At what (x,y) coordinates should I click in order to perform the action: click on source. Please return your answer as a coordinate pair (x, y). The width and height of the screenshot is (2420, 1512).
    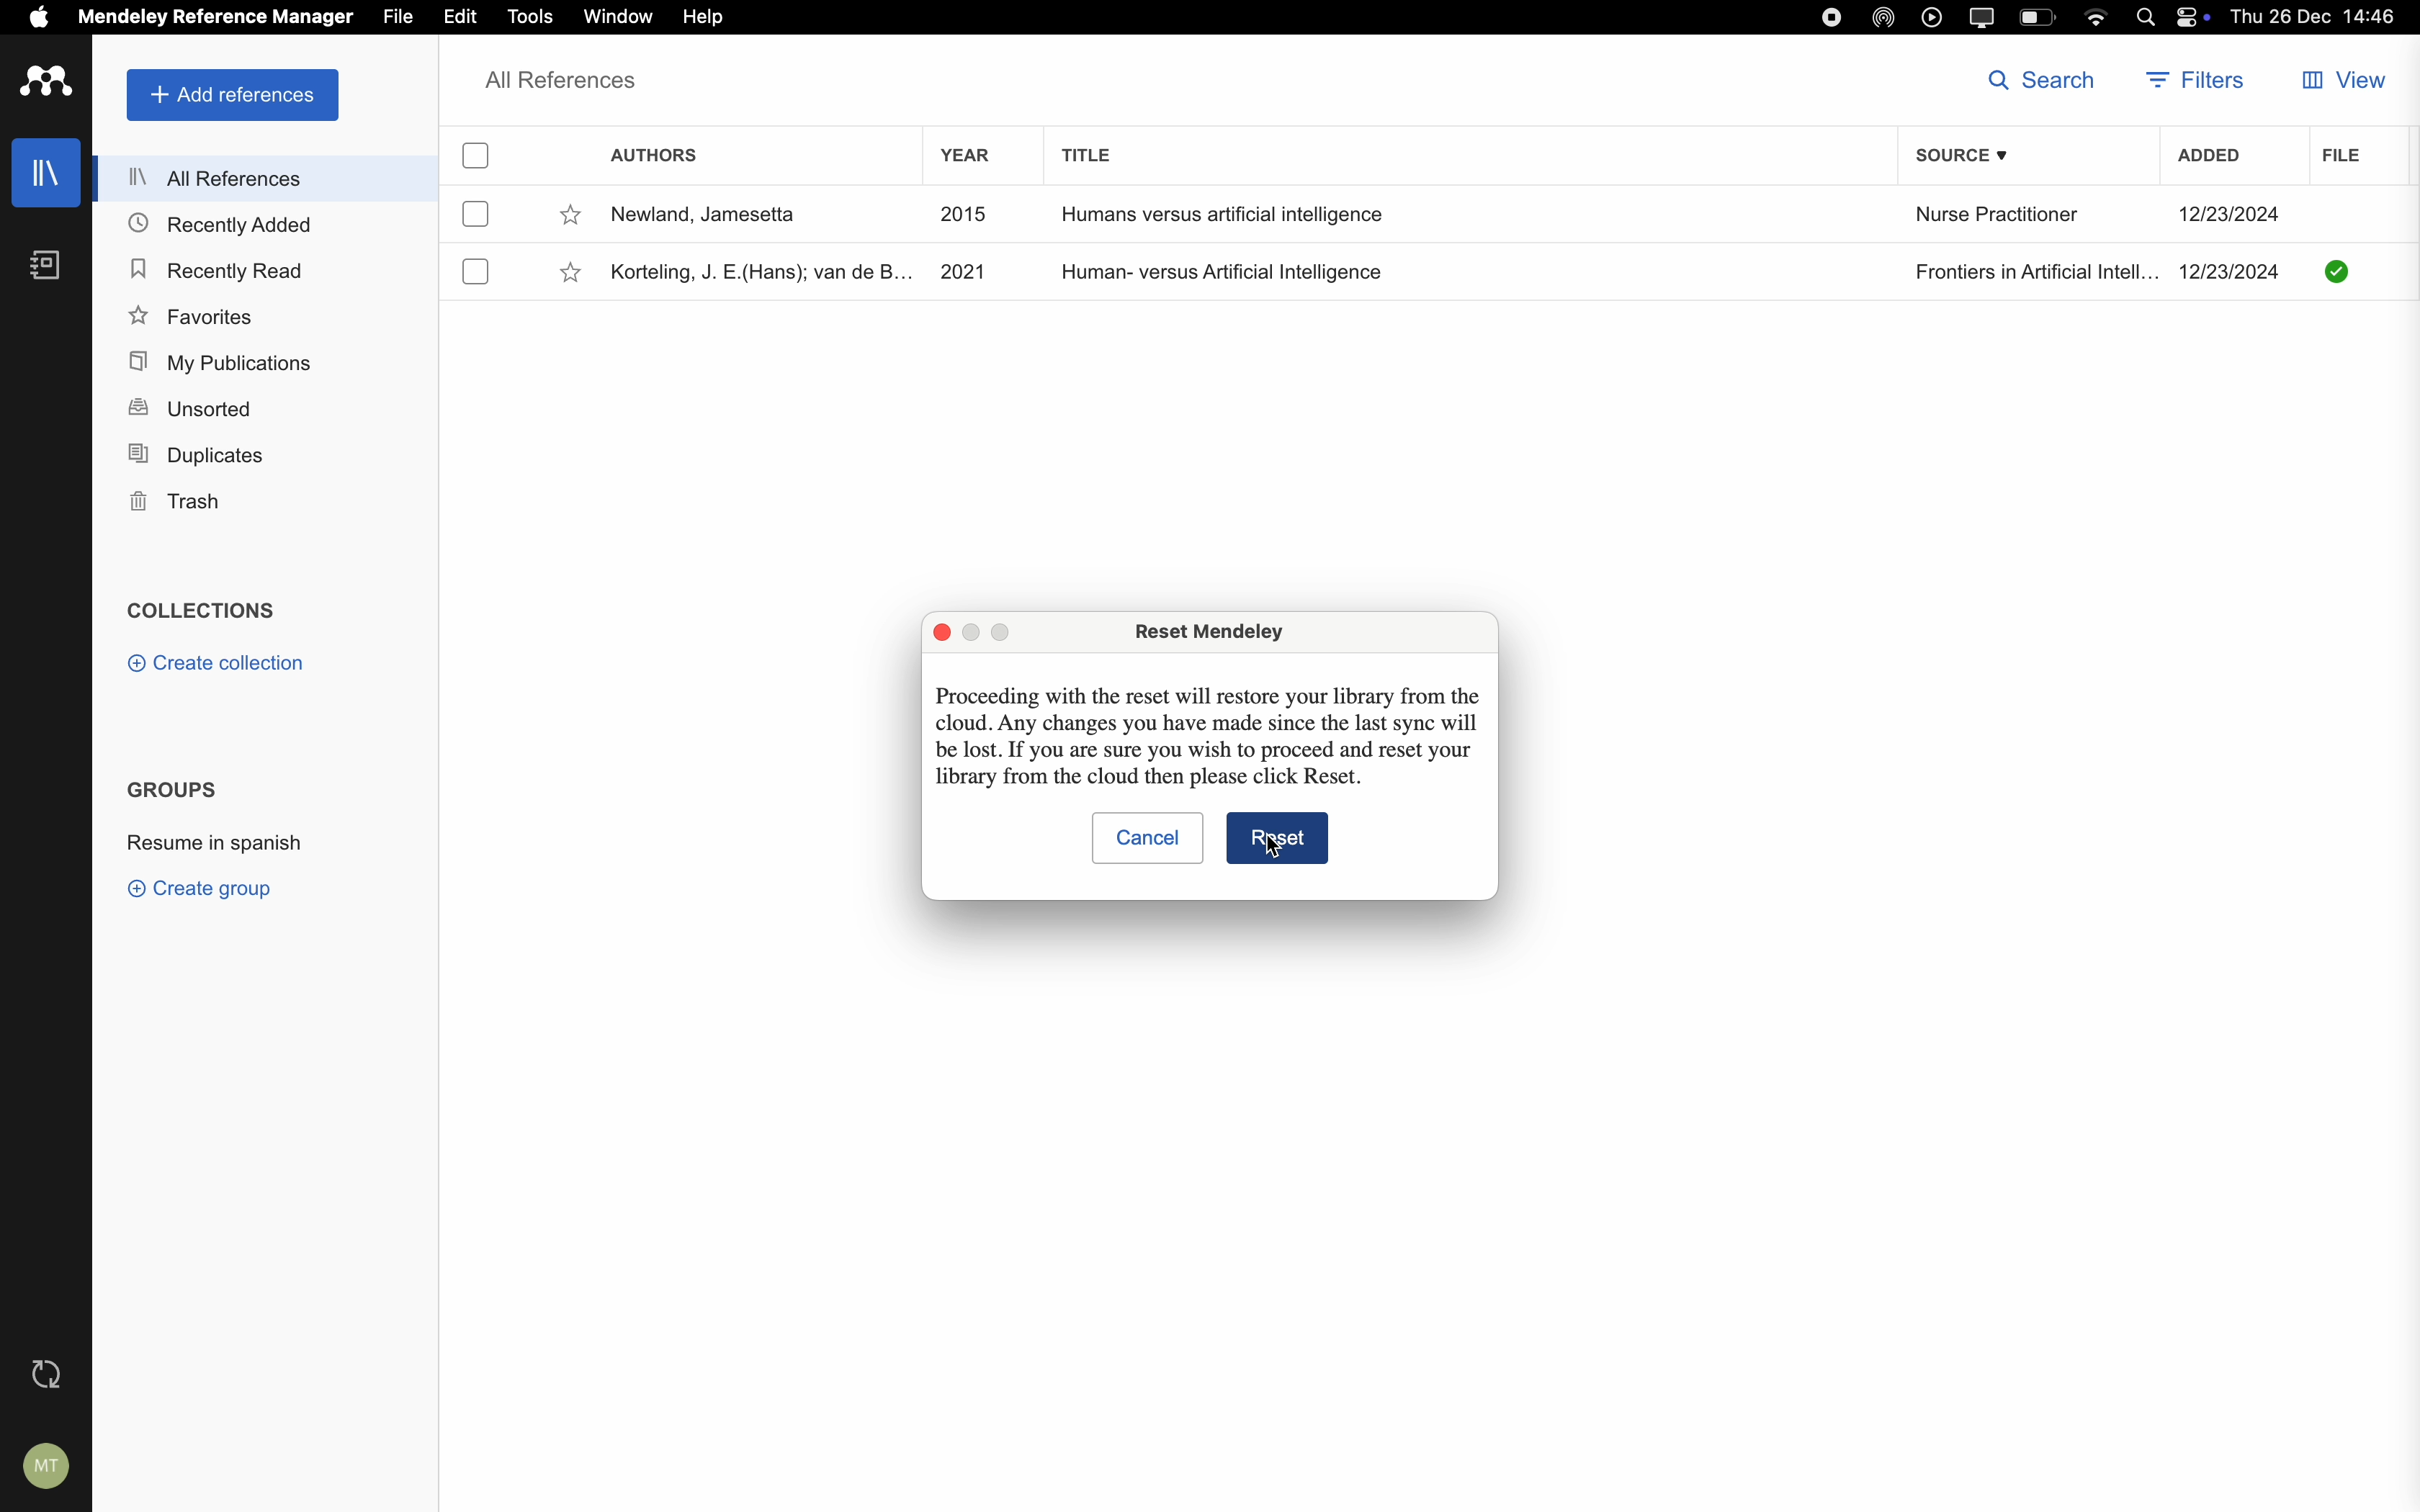
    Looking at the image, I should click on (1966, 160).